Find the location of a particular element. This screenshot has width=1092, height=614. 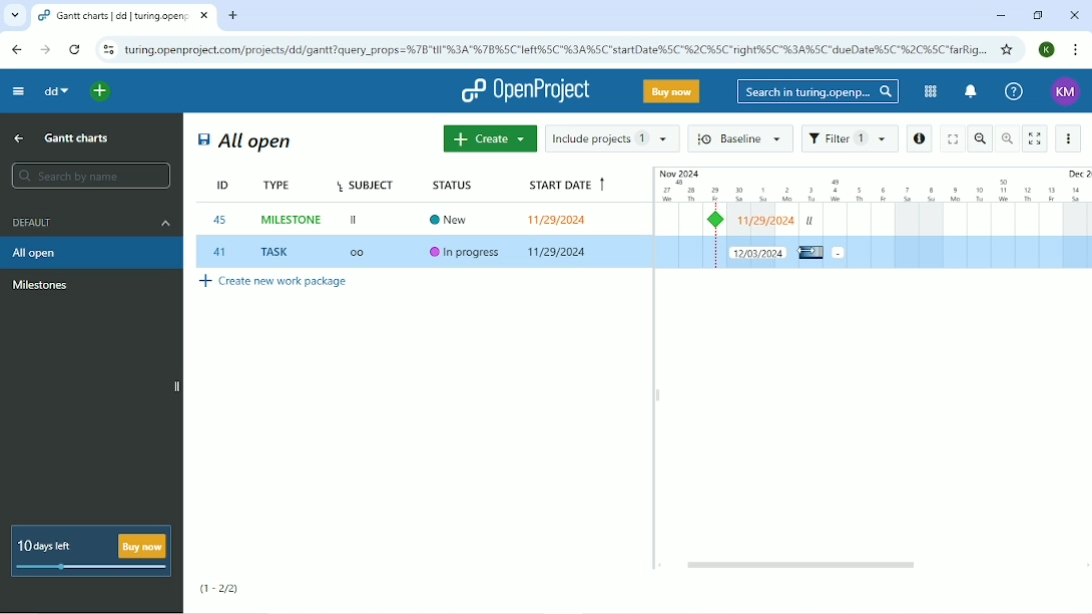

Filter is located at coordinates (849, 139).